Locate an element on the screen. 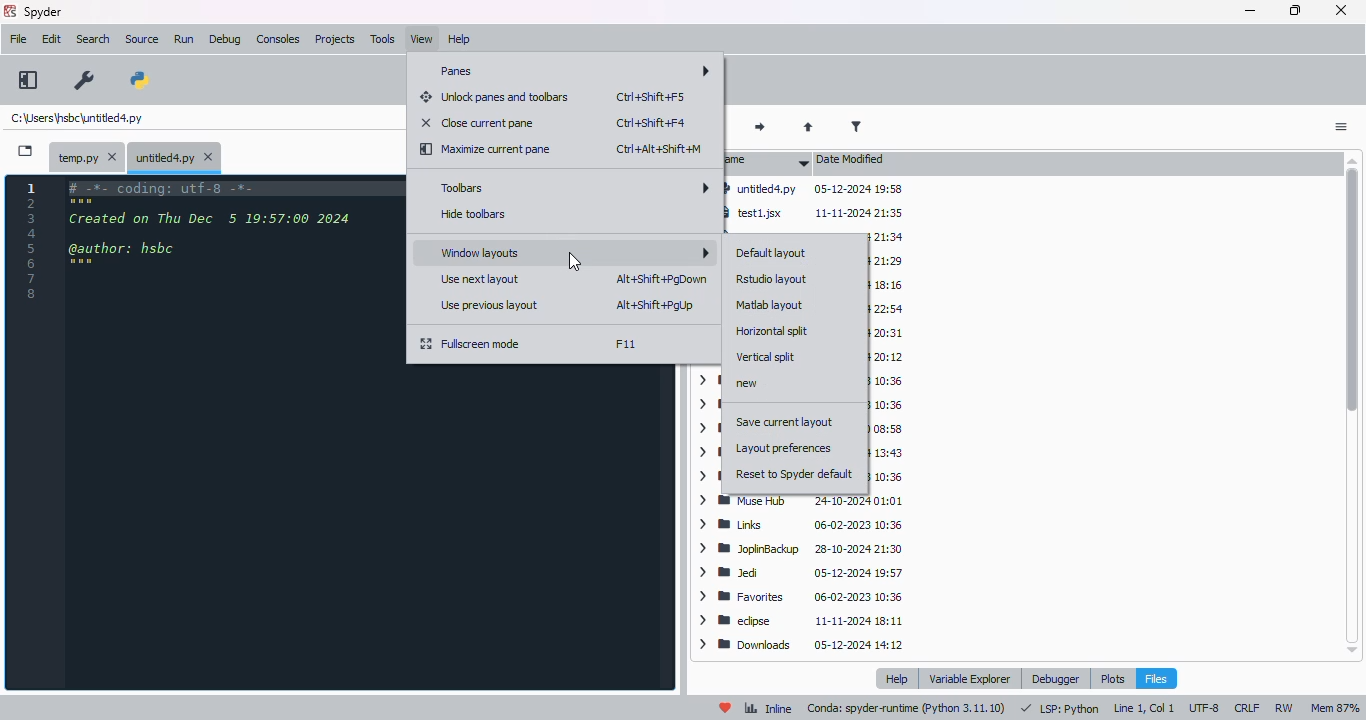 Image resolution: width=1366 pixels, height=720 pixels. test.jsx is located at coordinates (882, 238).